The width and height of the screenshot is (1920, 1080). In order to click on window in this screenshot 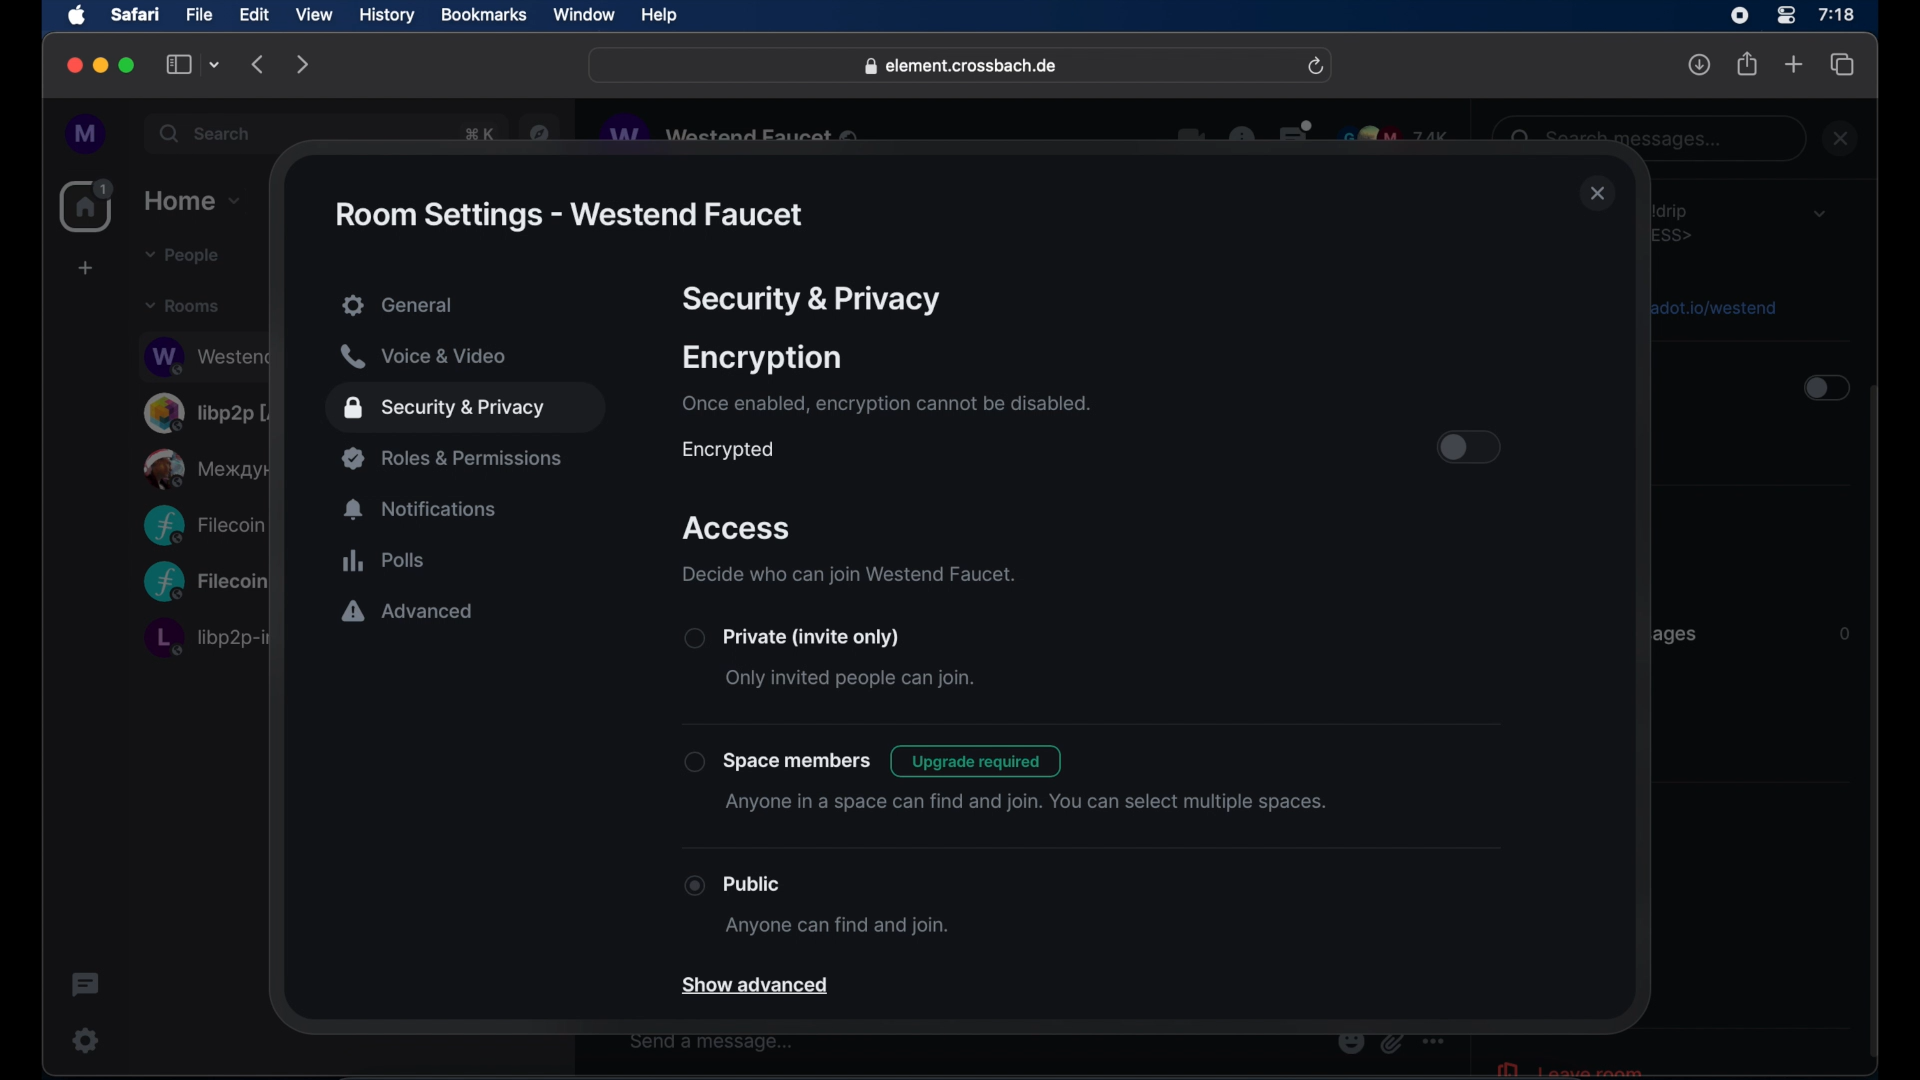, I will do `click(584, 15)`.